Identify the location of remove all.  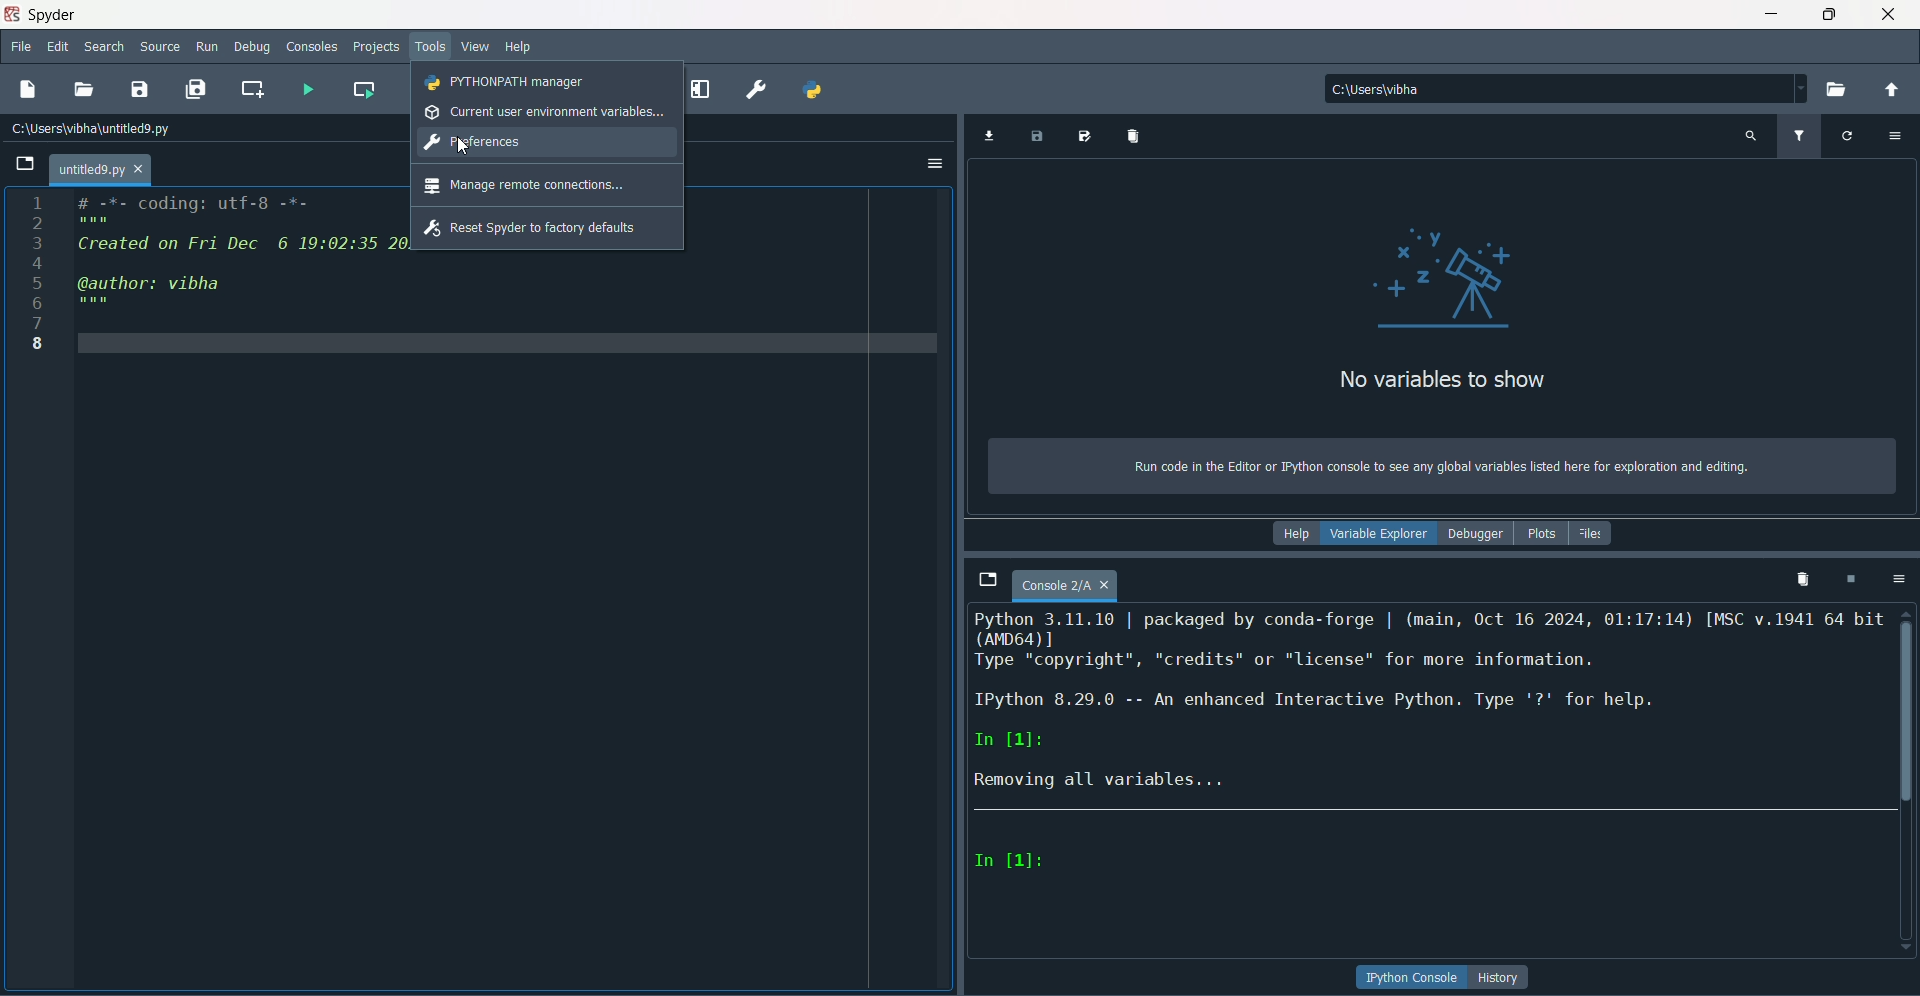
(1799, 578).